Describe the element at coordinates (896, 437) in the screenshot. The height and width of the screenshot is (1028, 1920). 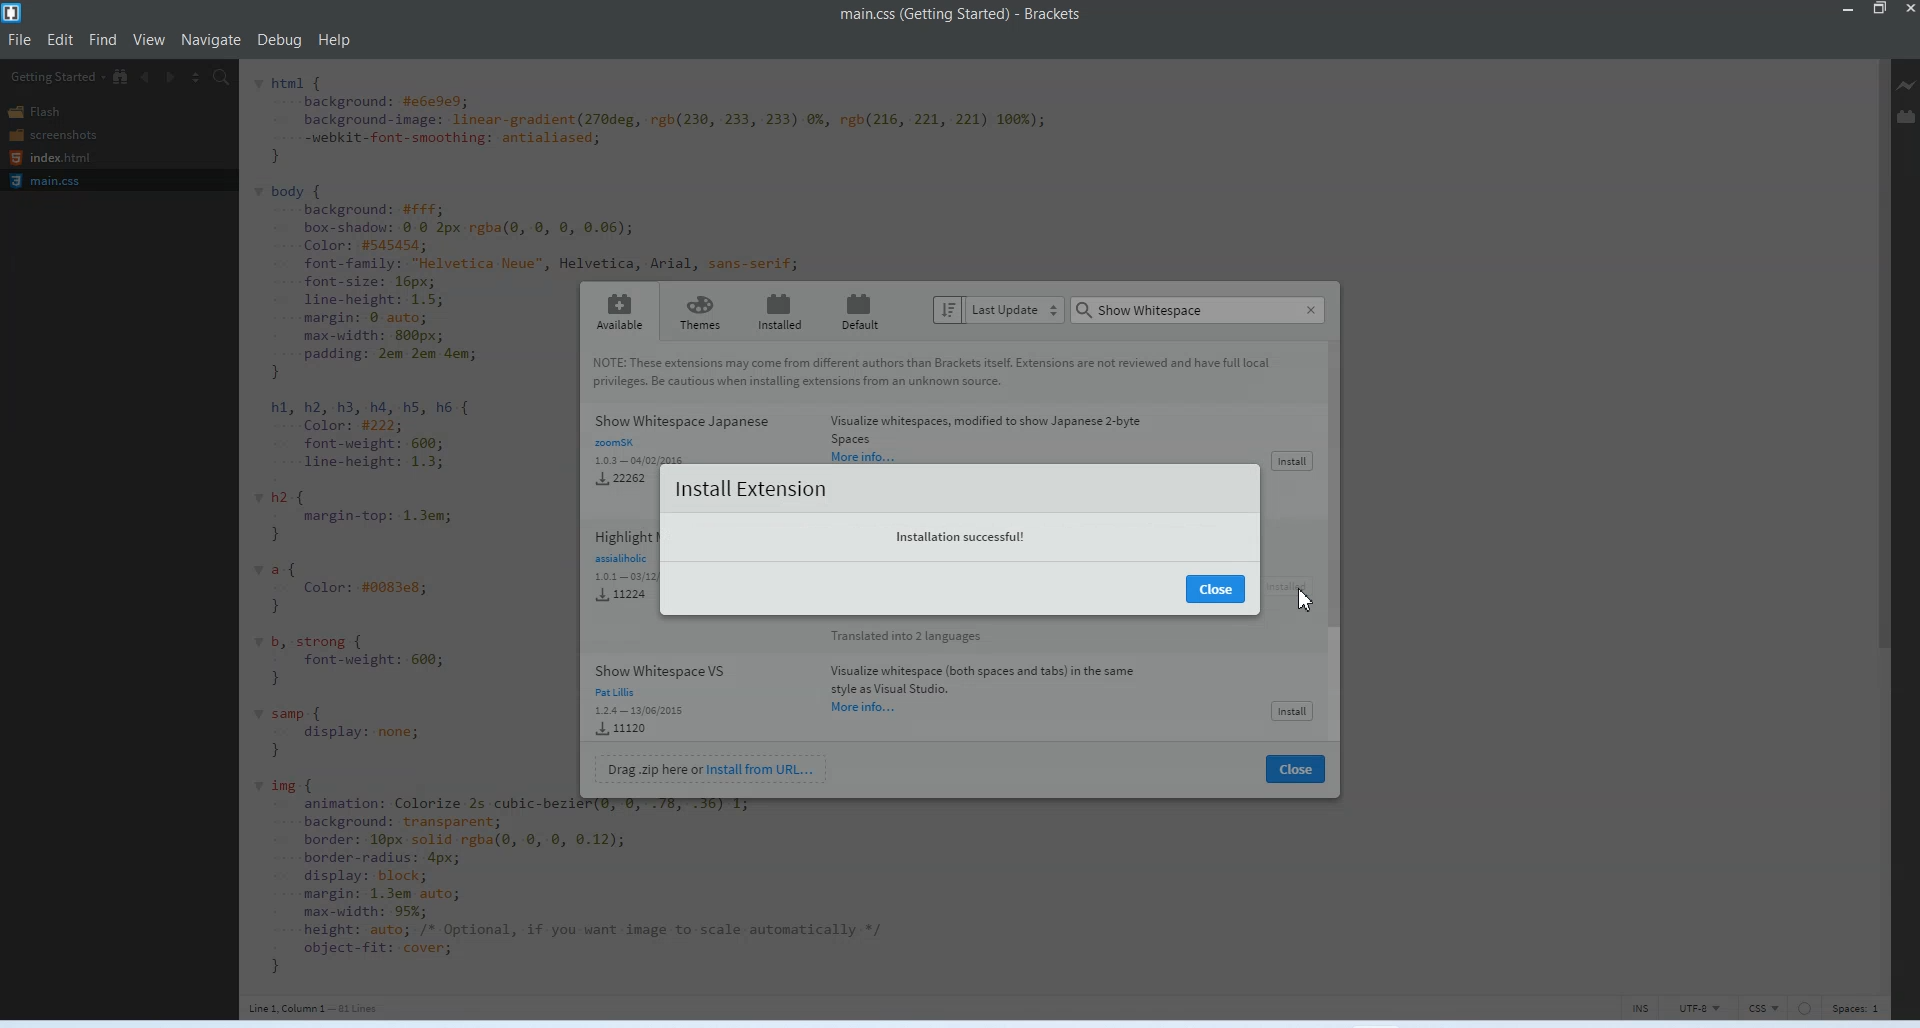
I see `Show Whitespace Japanese` at that location.